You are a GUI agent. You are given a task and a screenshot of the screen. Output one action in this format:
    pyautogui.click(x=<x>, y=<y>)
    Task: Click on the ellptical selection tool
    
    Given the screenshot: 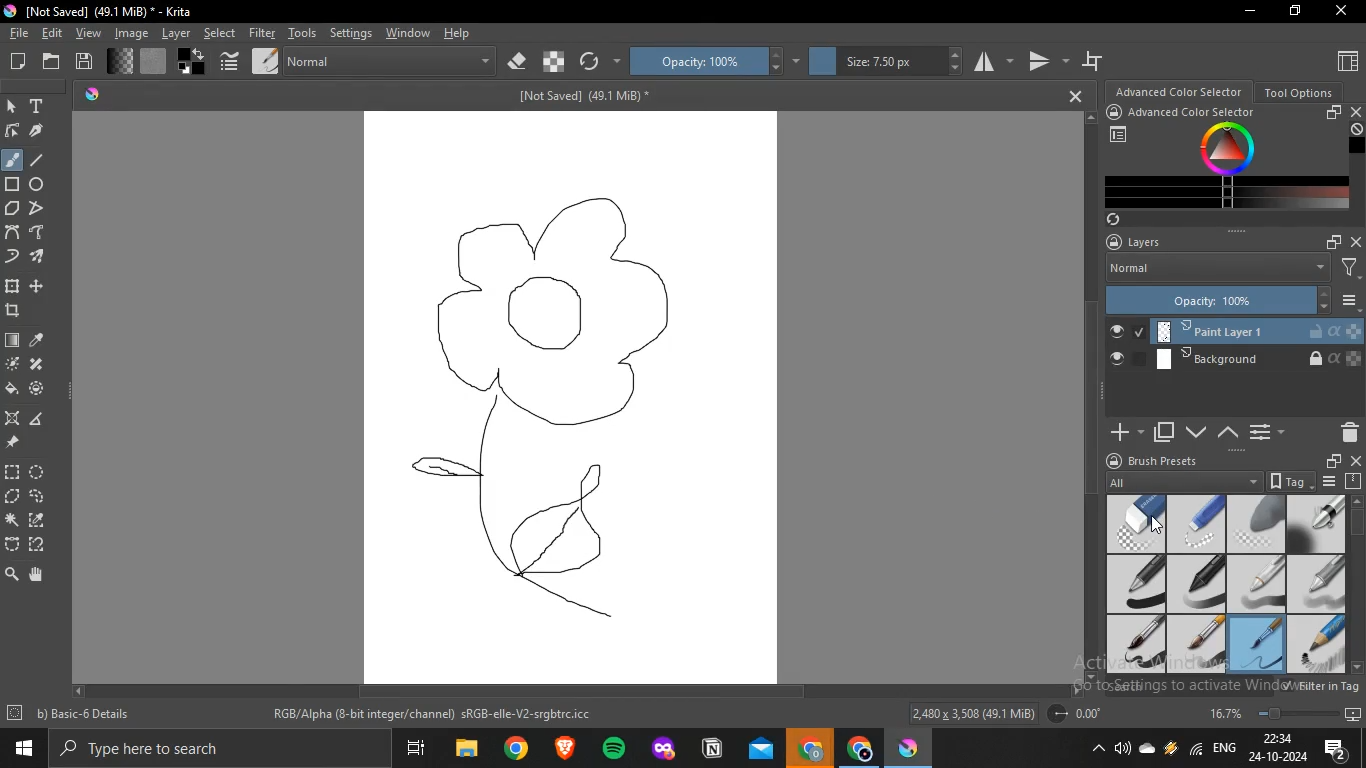 What is the action you would take?
    pyautogui.click(x=41, y=472)
    